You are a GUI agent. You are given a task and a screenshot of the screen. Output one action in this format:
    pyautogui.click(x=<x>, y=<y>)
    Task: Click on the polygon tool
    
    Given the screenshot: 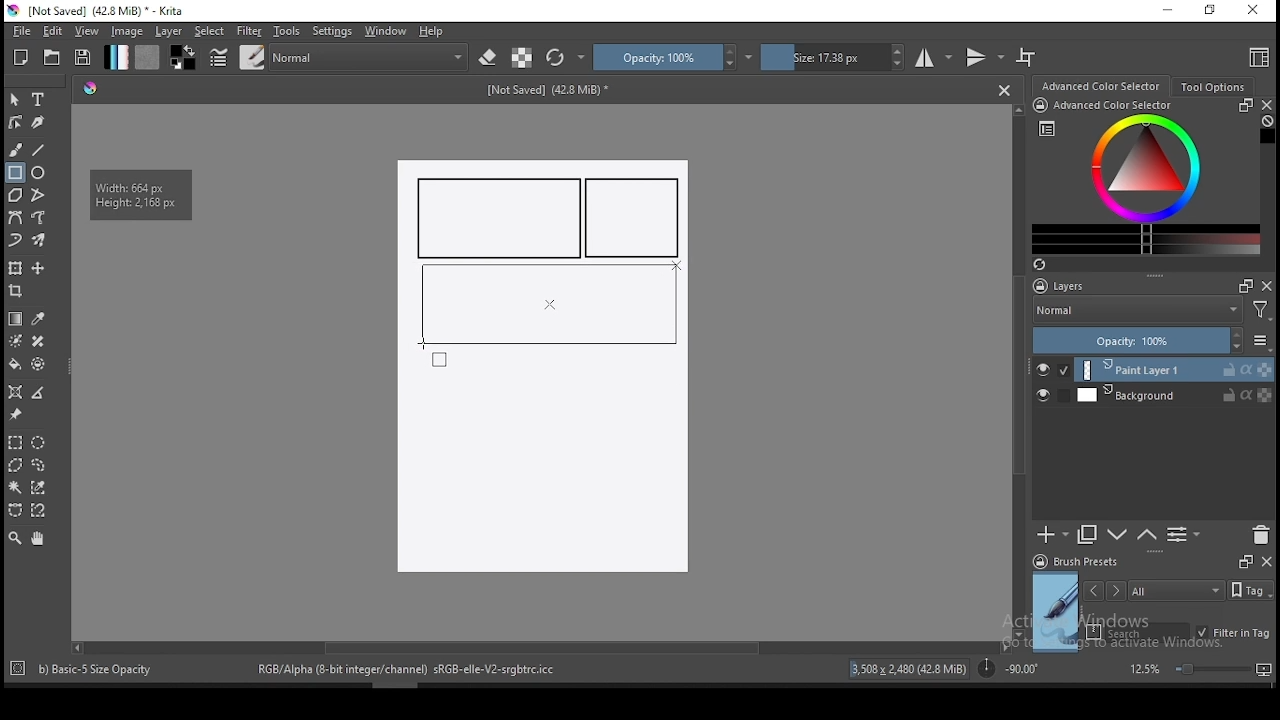 What is the action you would take?
    pyautogui.click(x=14, y=195)
    